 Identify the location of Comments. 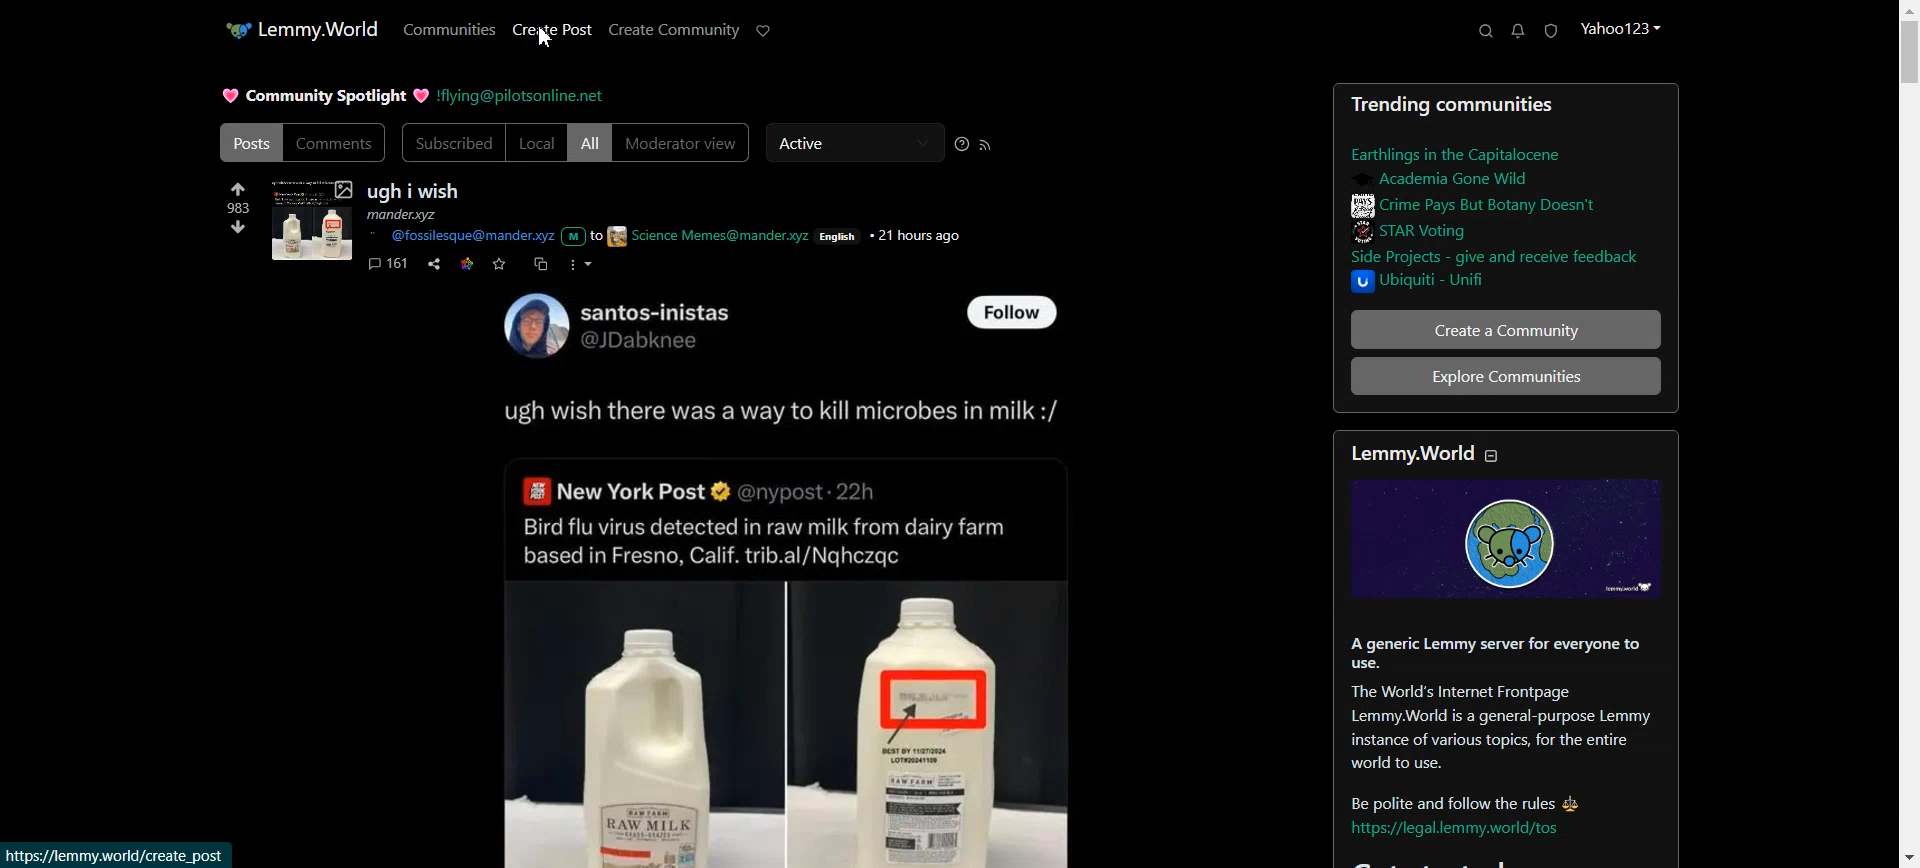
(389, 264).